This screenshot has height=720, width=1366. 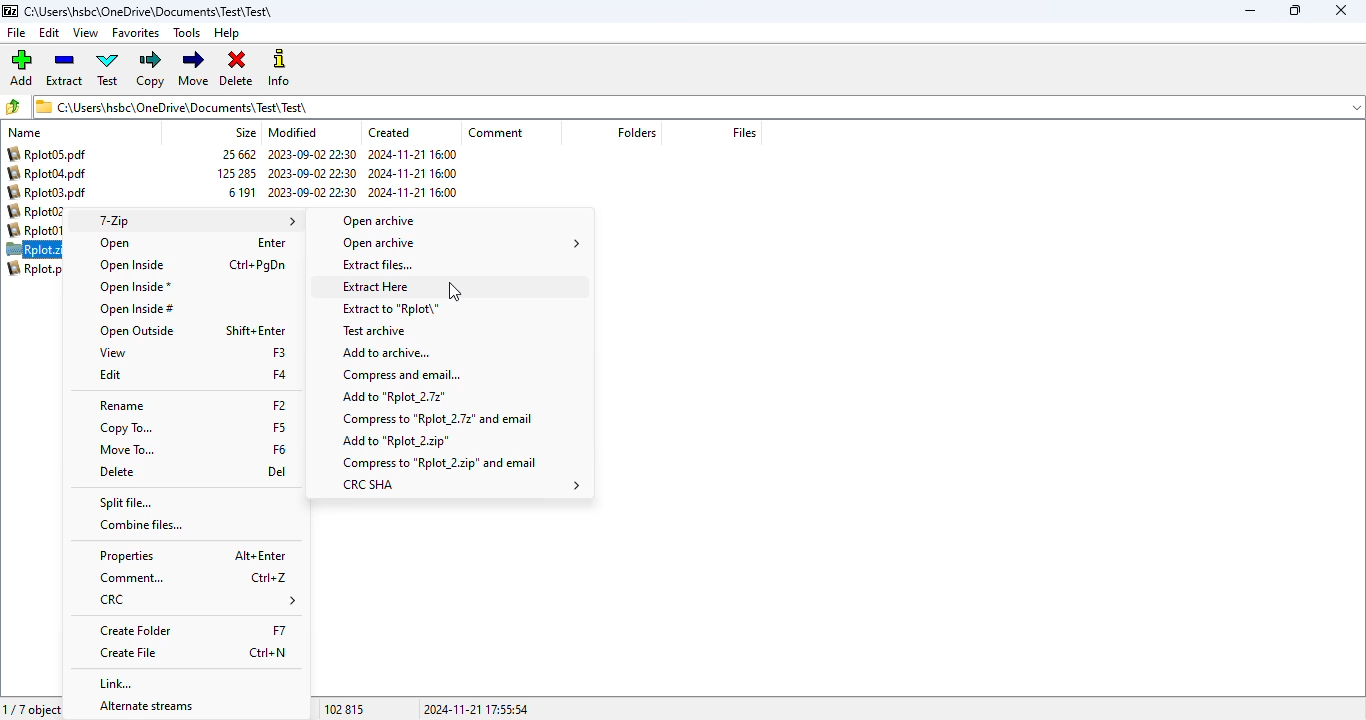 I want to click on Rplot04.pdf, so click(x=47, y=173).